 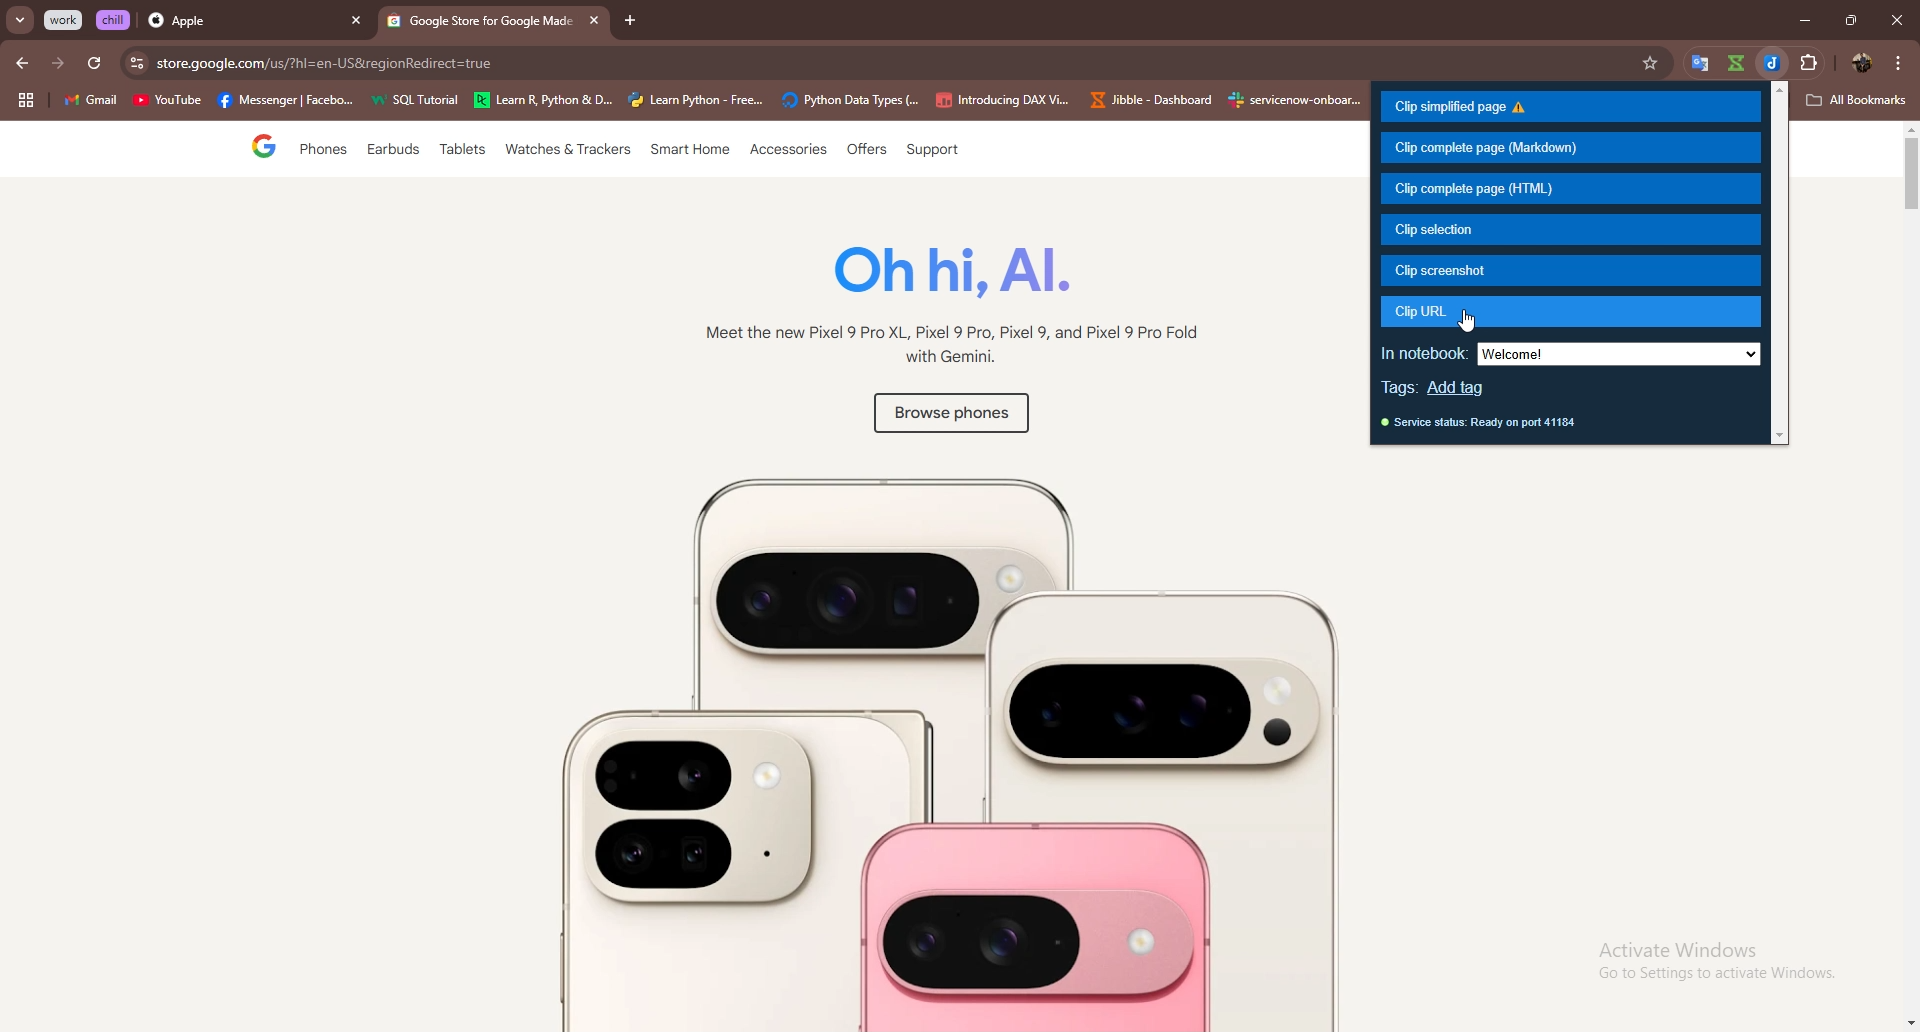 What do you see at coordinates (1696, 64) in the screenshot?
I see `google translate` at bounding box center [1696, 64].